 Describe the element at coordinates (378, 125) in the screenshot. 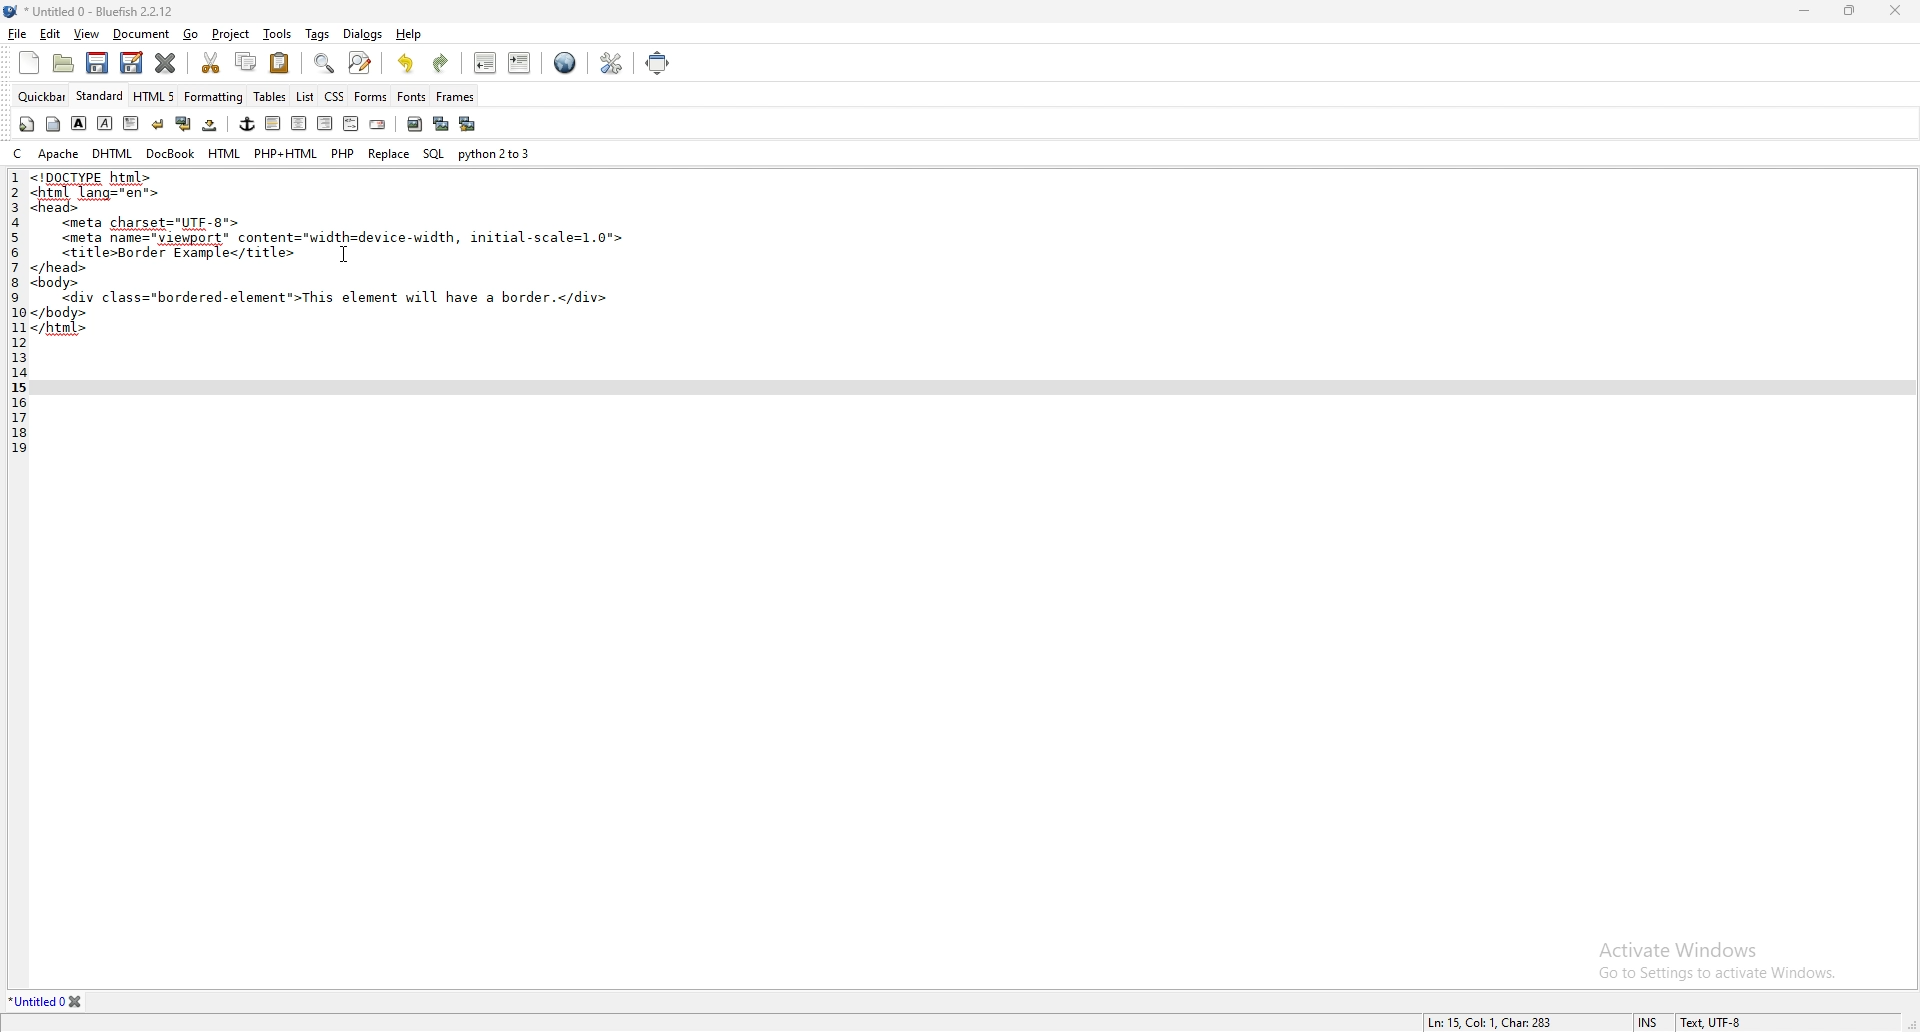

I see `email` at that location.